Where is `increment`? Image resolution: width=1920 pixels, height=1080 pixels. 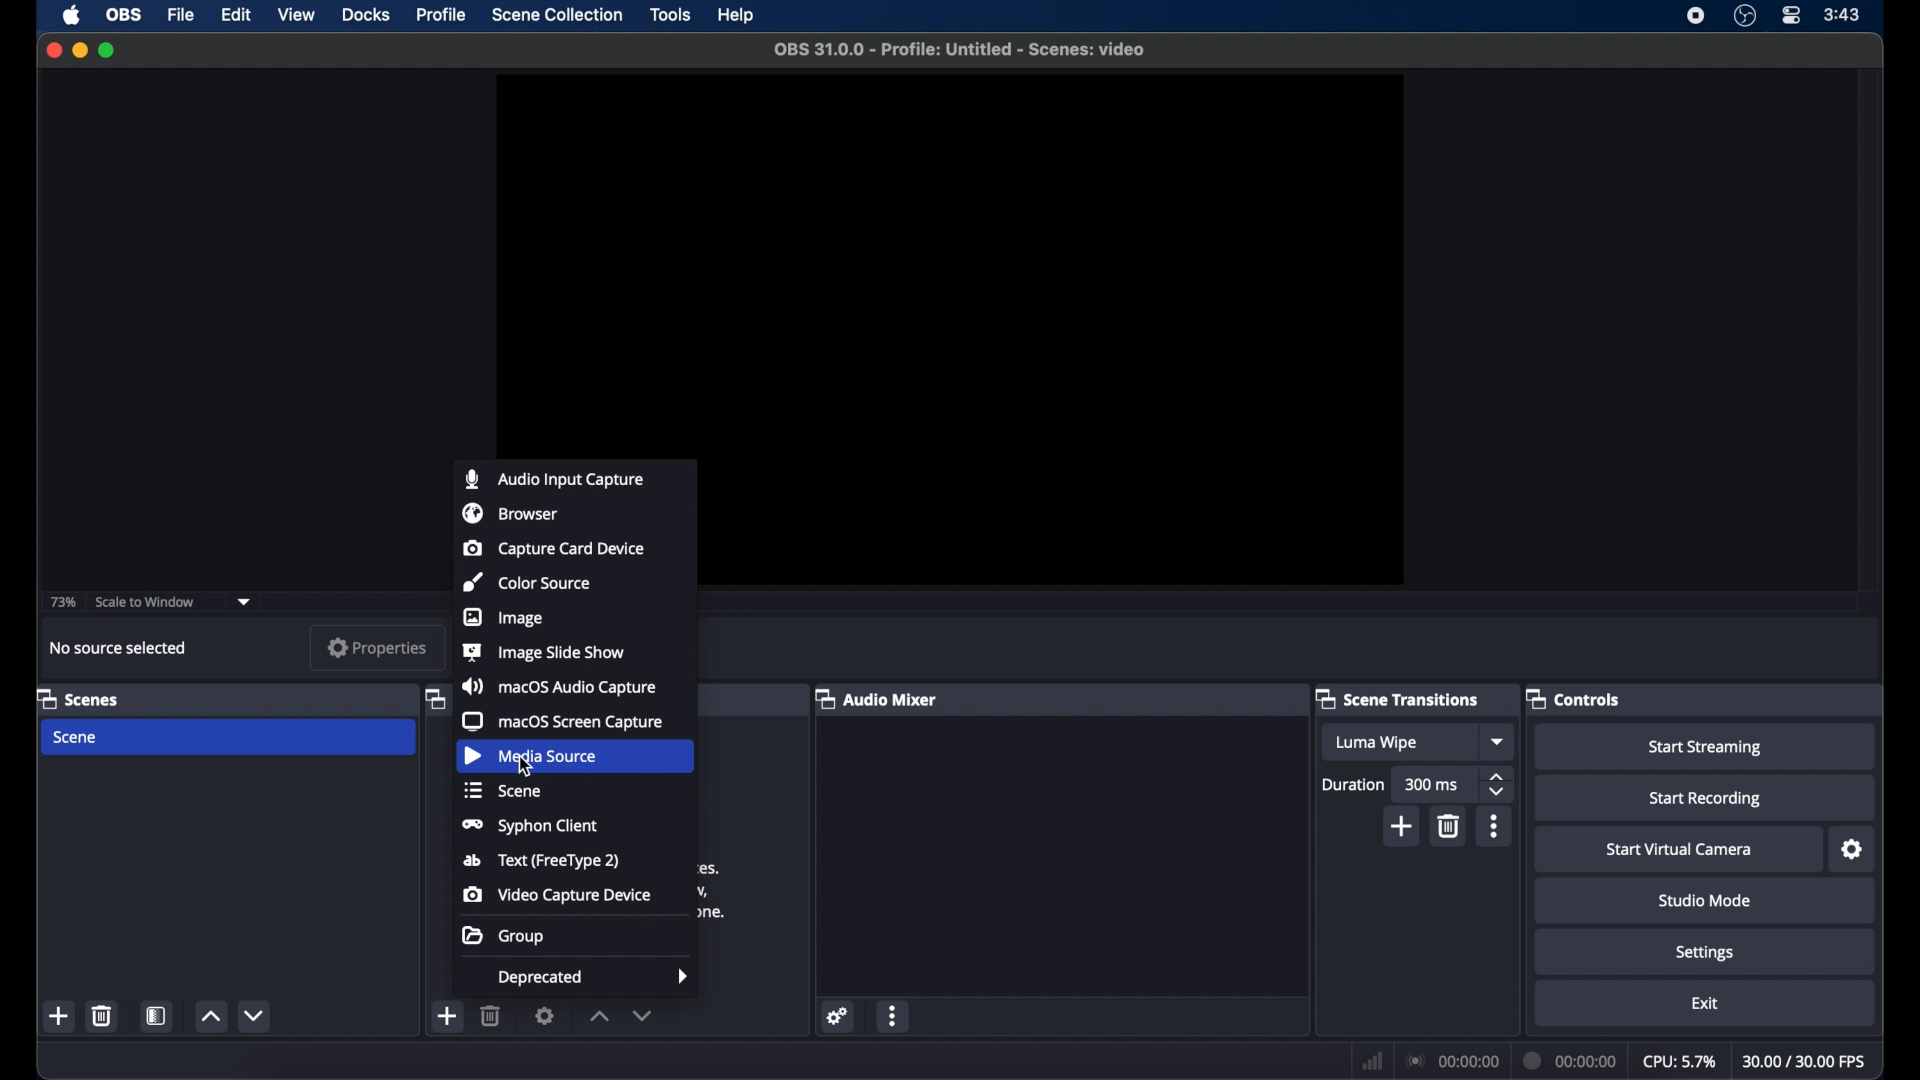 increment is located at coordinates (599, 1017).